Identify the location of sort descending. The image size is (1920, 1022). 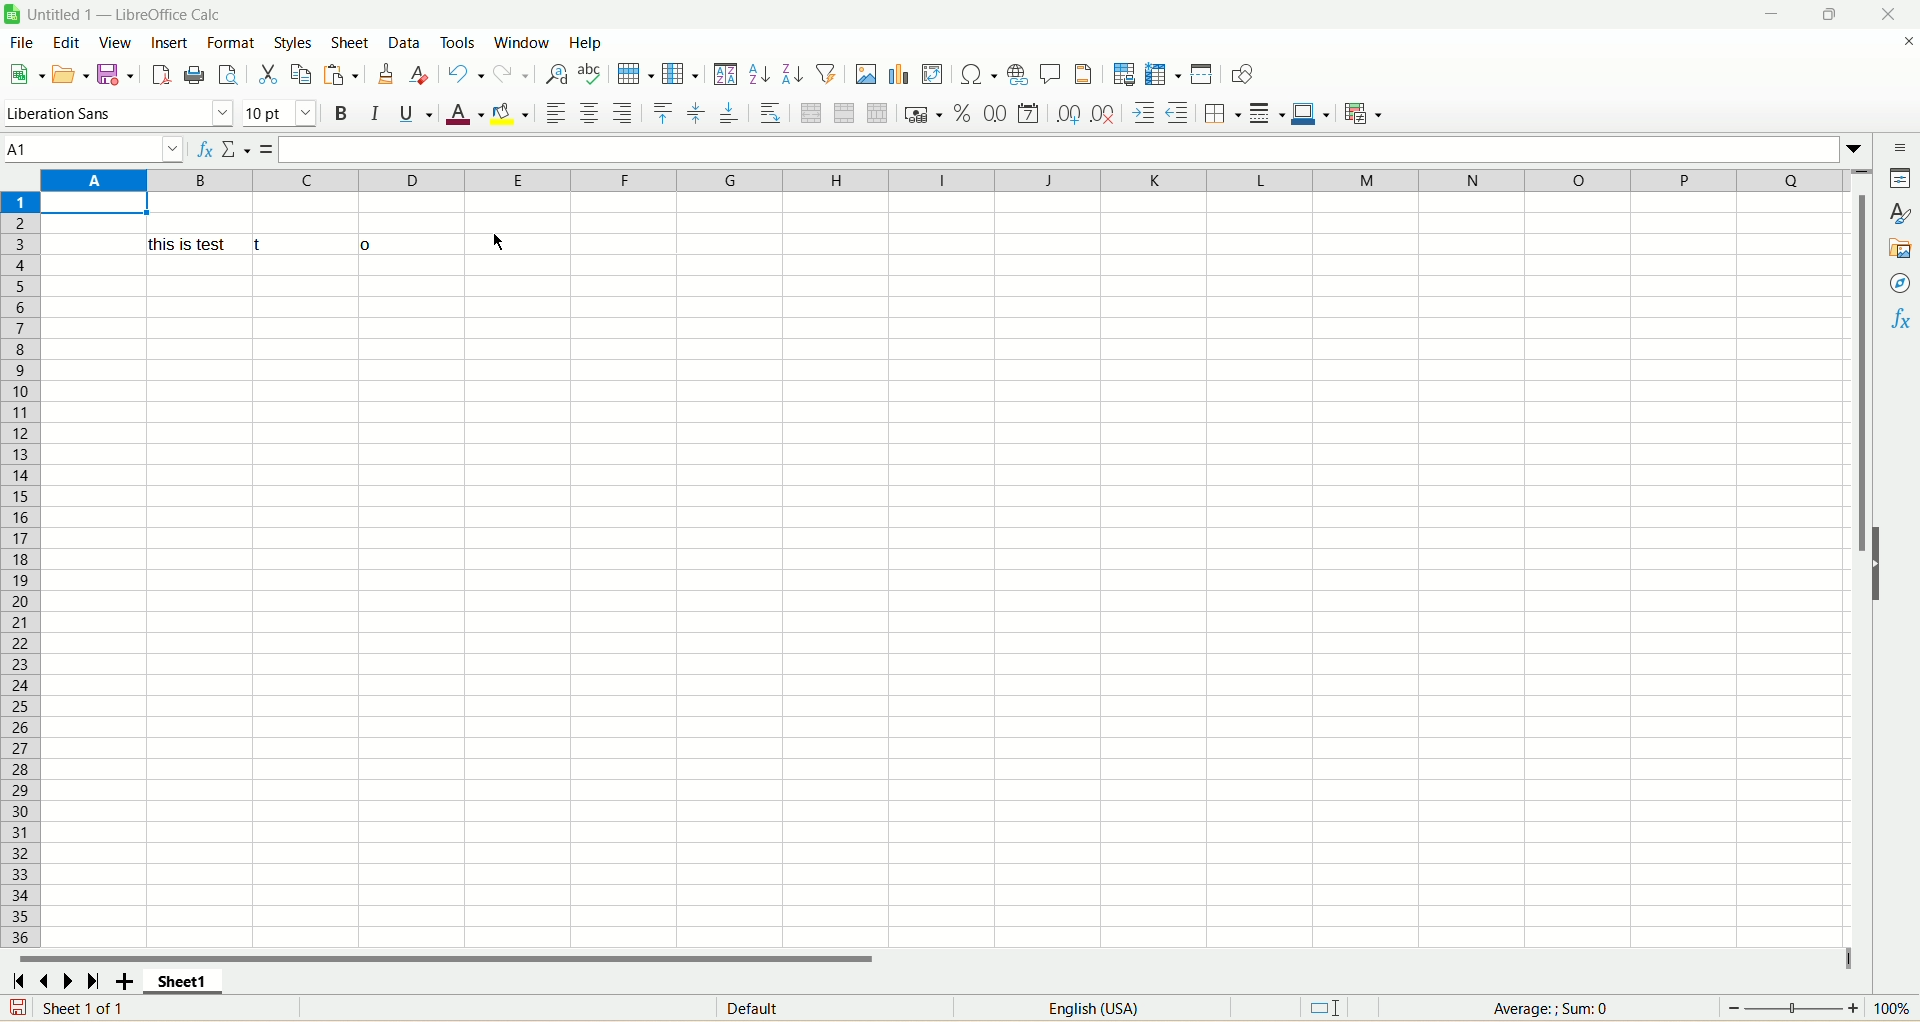
(791, 76).